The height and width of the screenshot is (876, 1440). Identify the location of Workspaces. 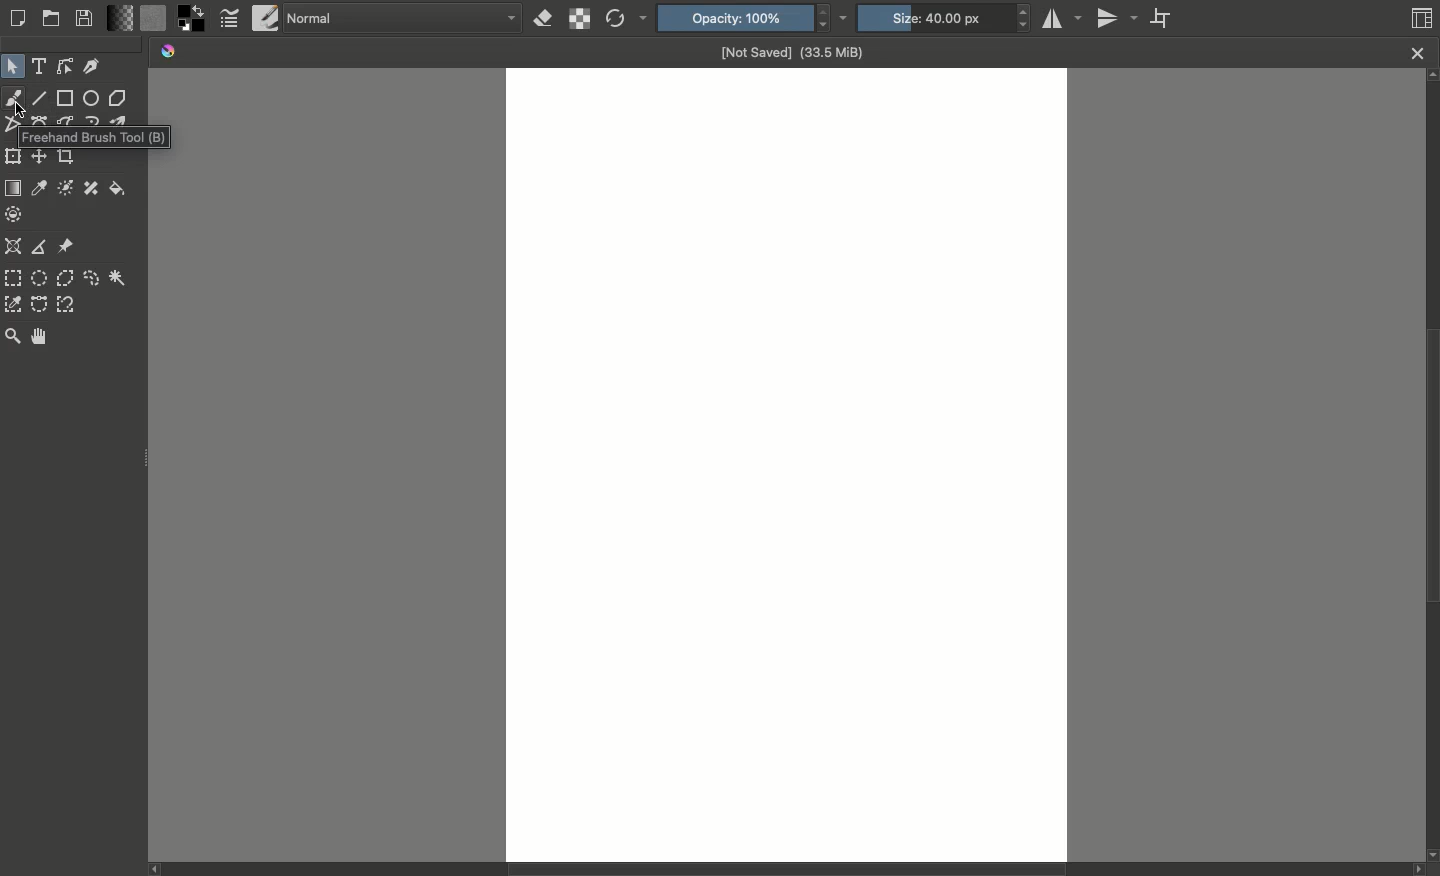
(1422, 16).